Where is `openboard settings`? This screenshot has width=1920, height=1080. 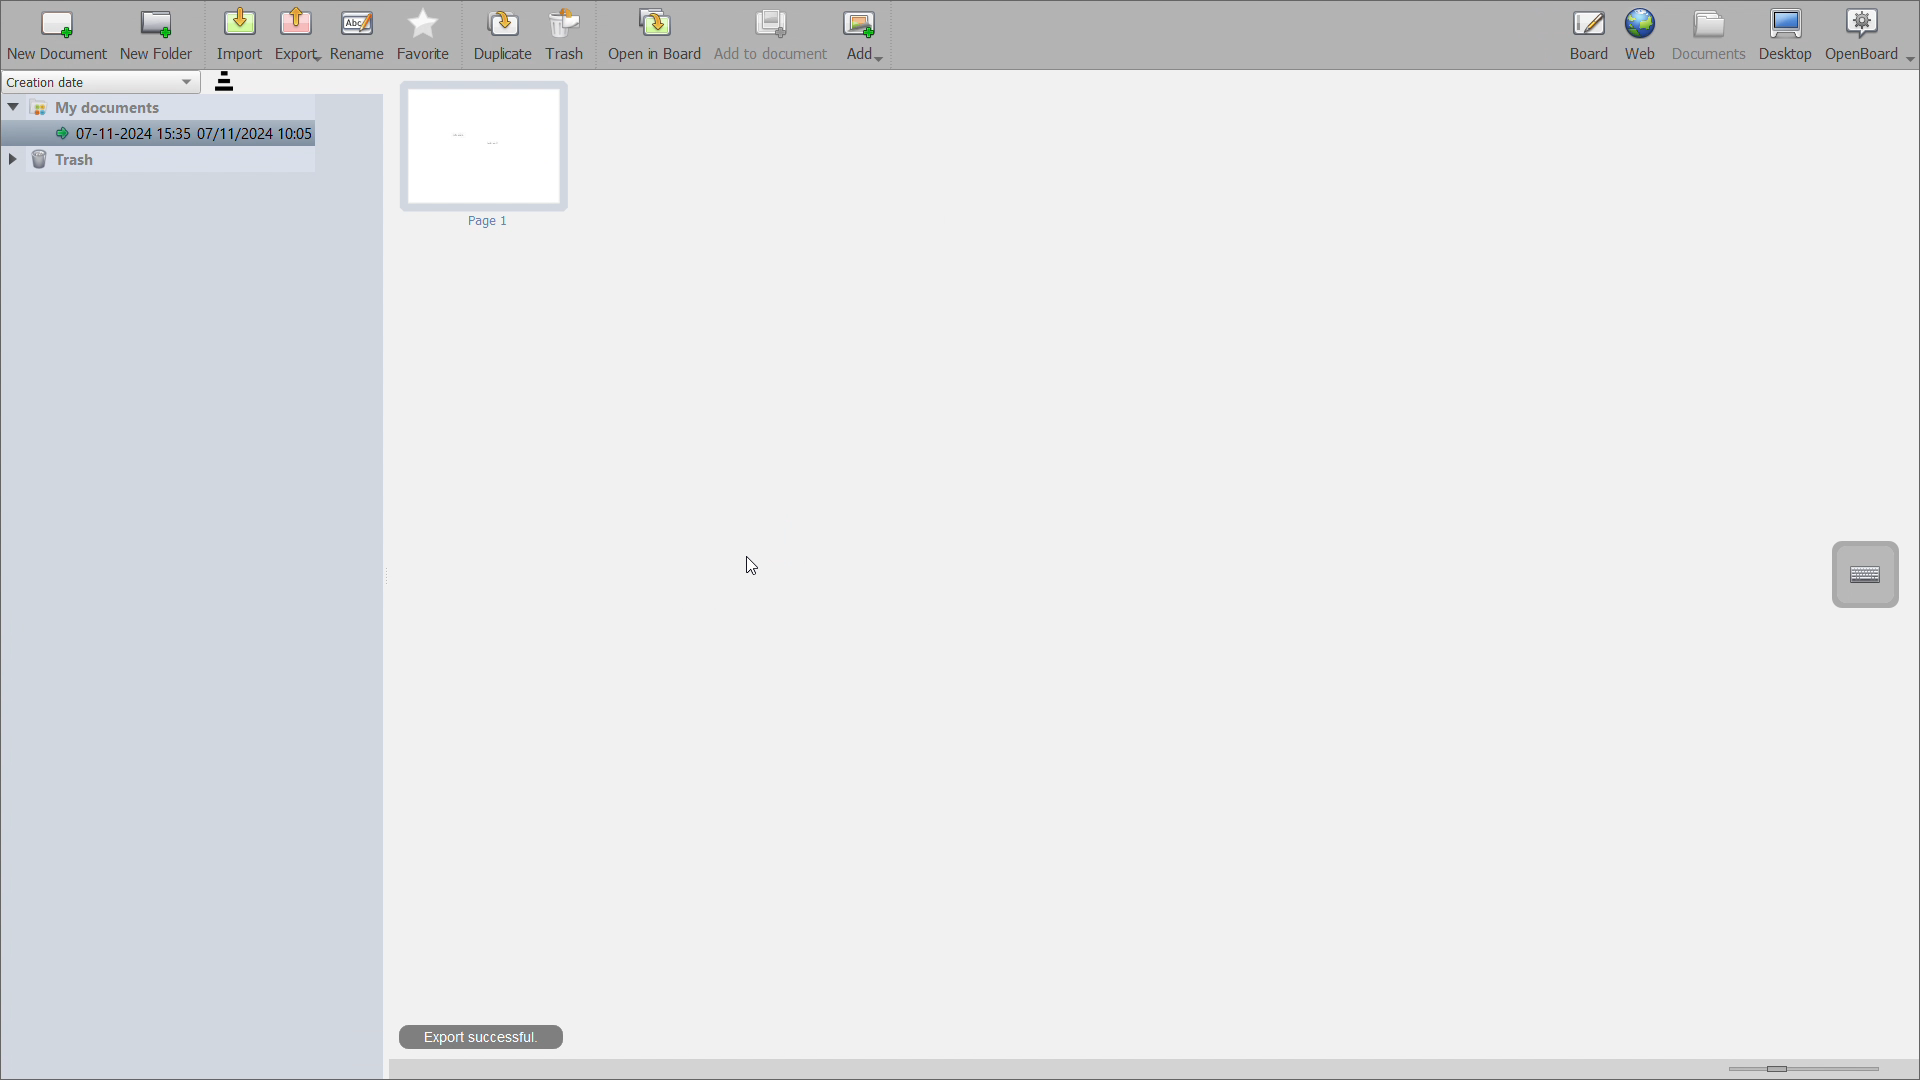 openboard settings is located at coordinates (1870, 35).